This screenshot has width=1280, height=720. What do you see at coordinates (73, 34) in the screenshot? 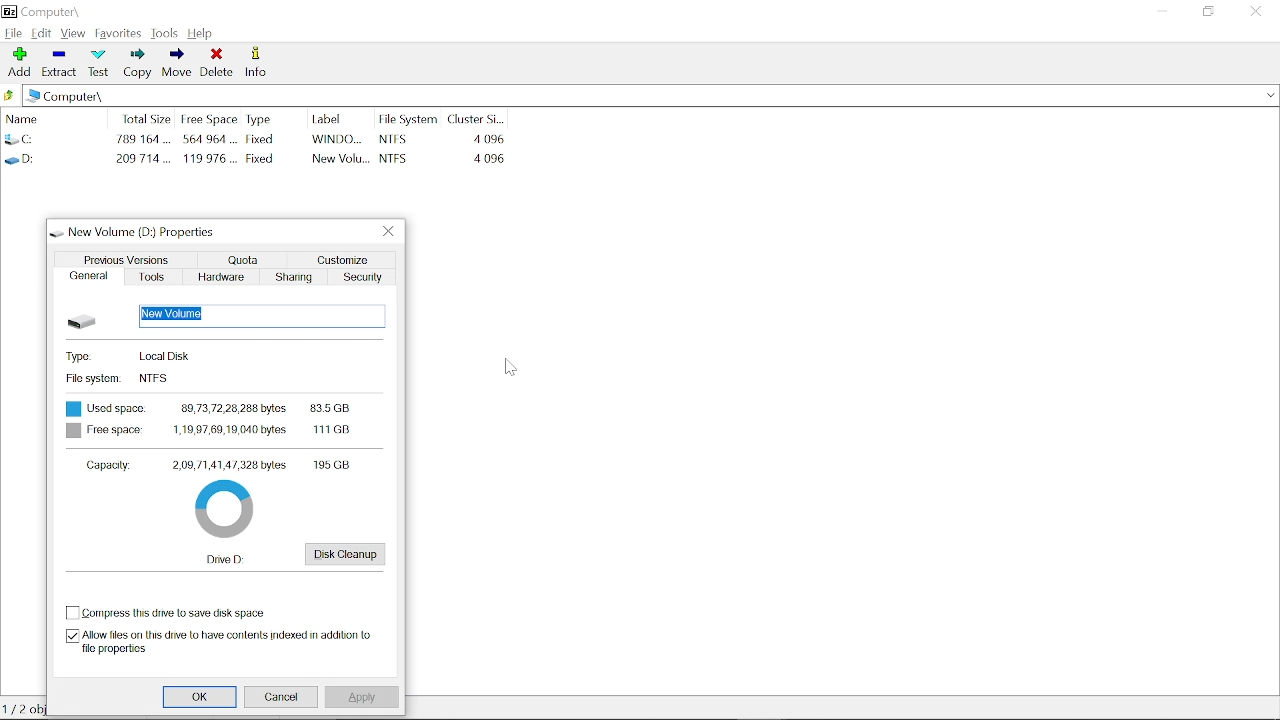
I see `view` at bounding box center [73, 34].